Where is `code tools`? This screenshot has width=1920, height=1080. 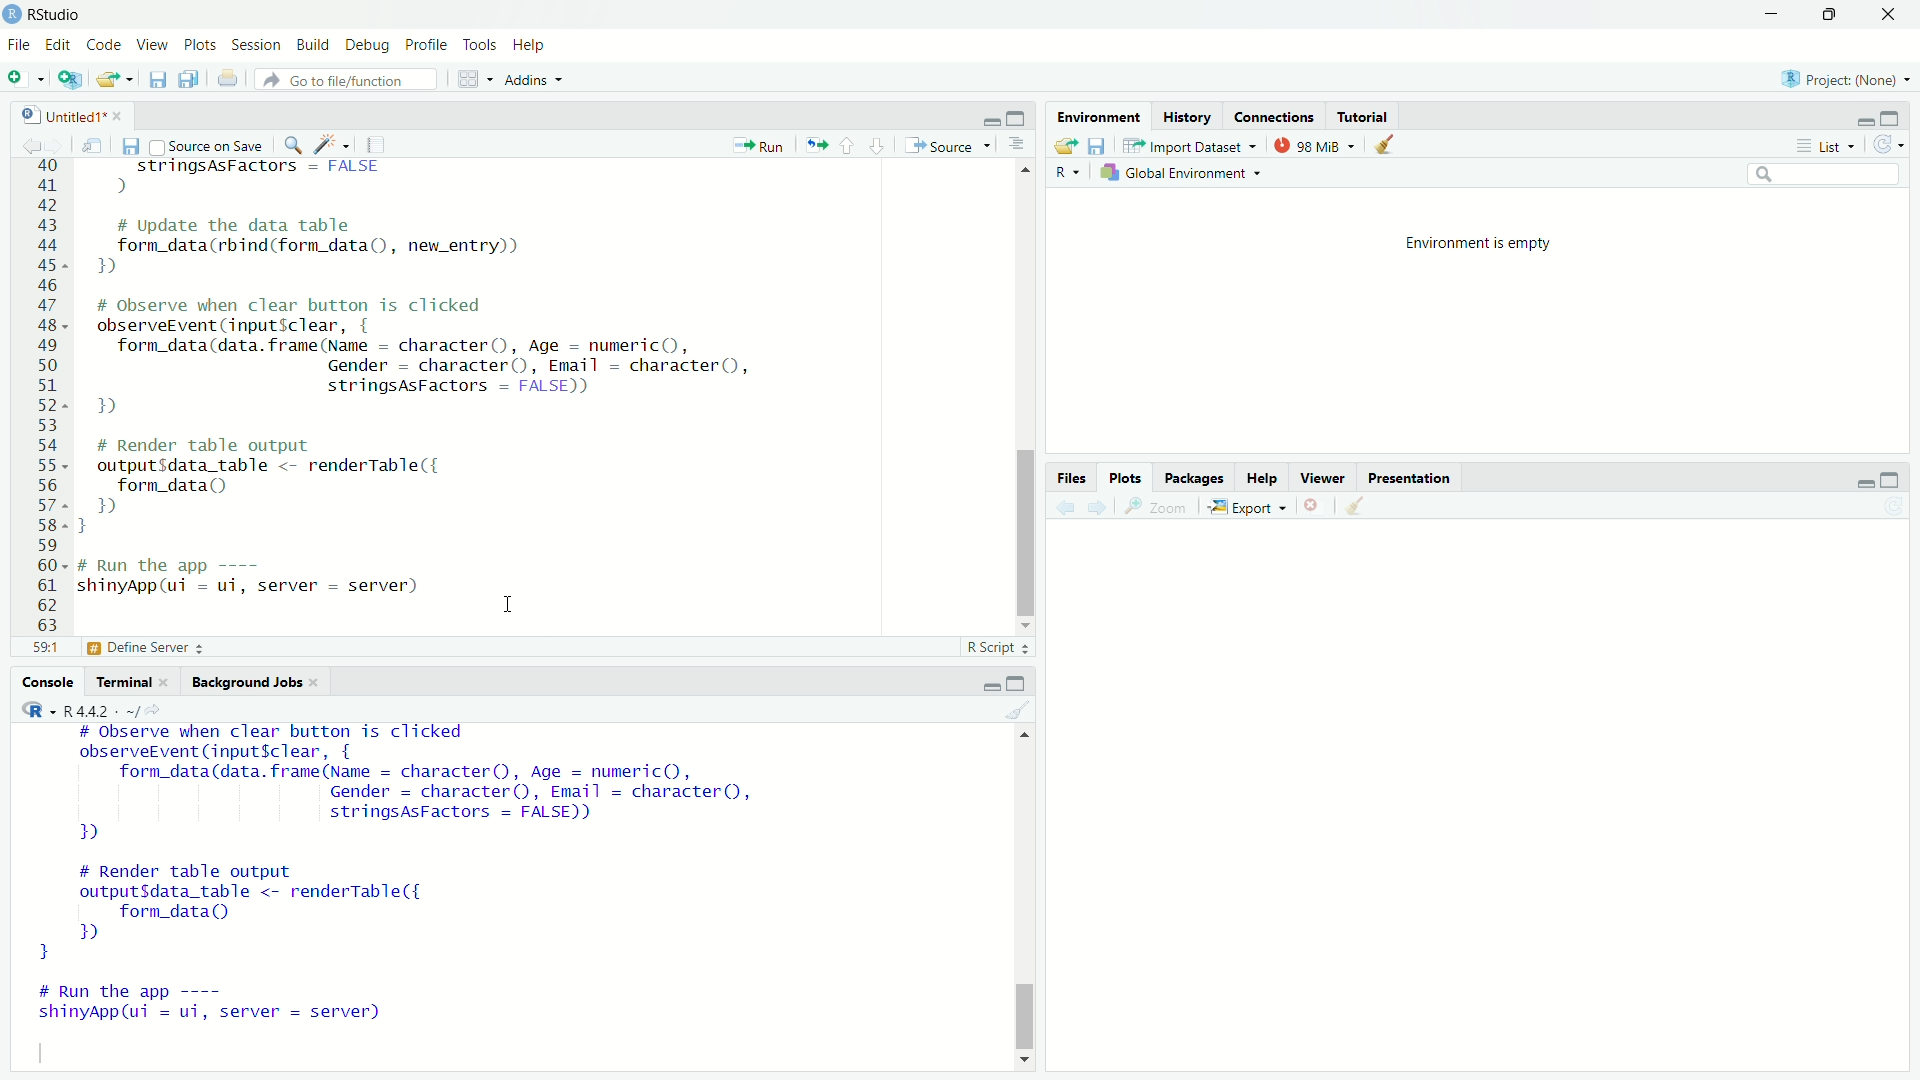
code tools is located at coordinates (332, 143).